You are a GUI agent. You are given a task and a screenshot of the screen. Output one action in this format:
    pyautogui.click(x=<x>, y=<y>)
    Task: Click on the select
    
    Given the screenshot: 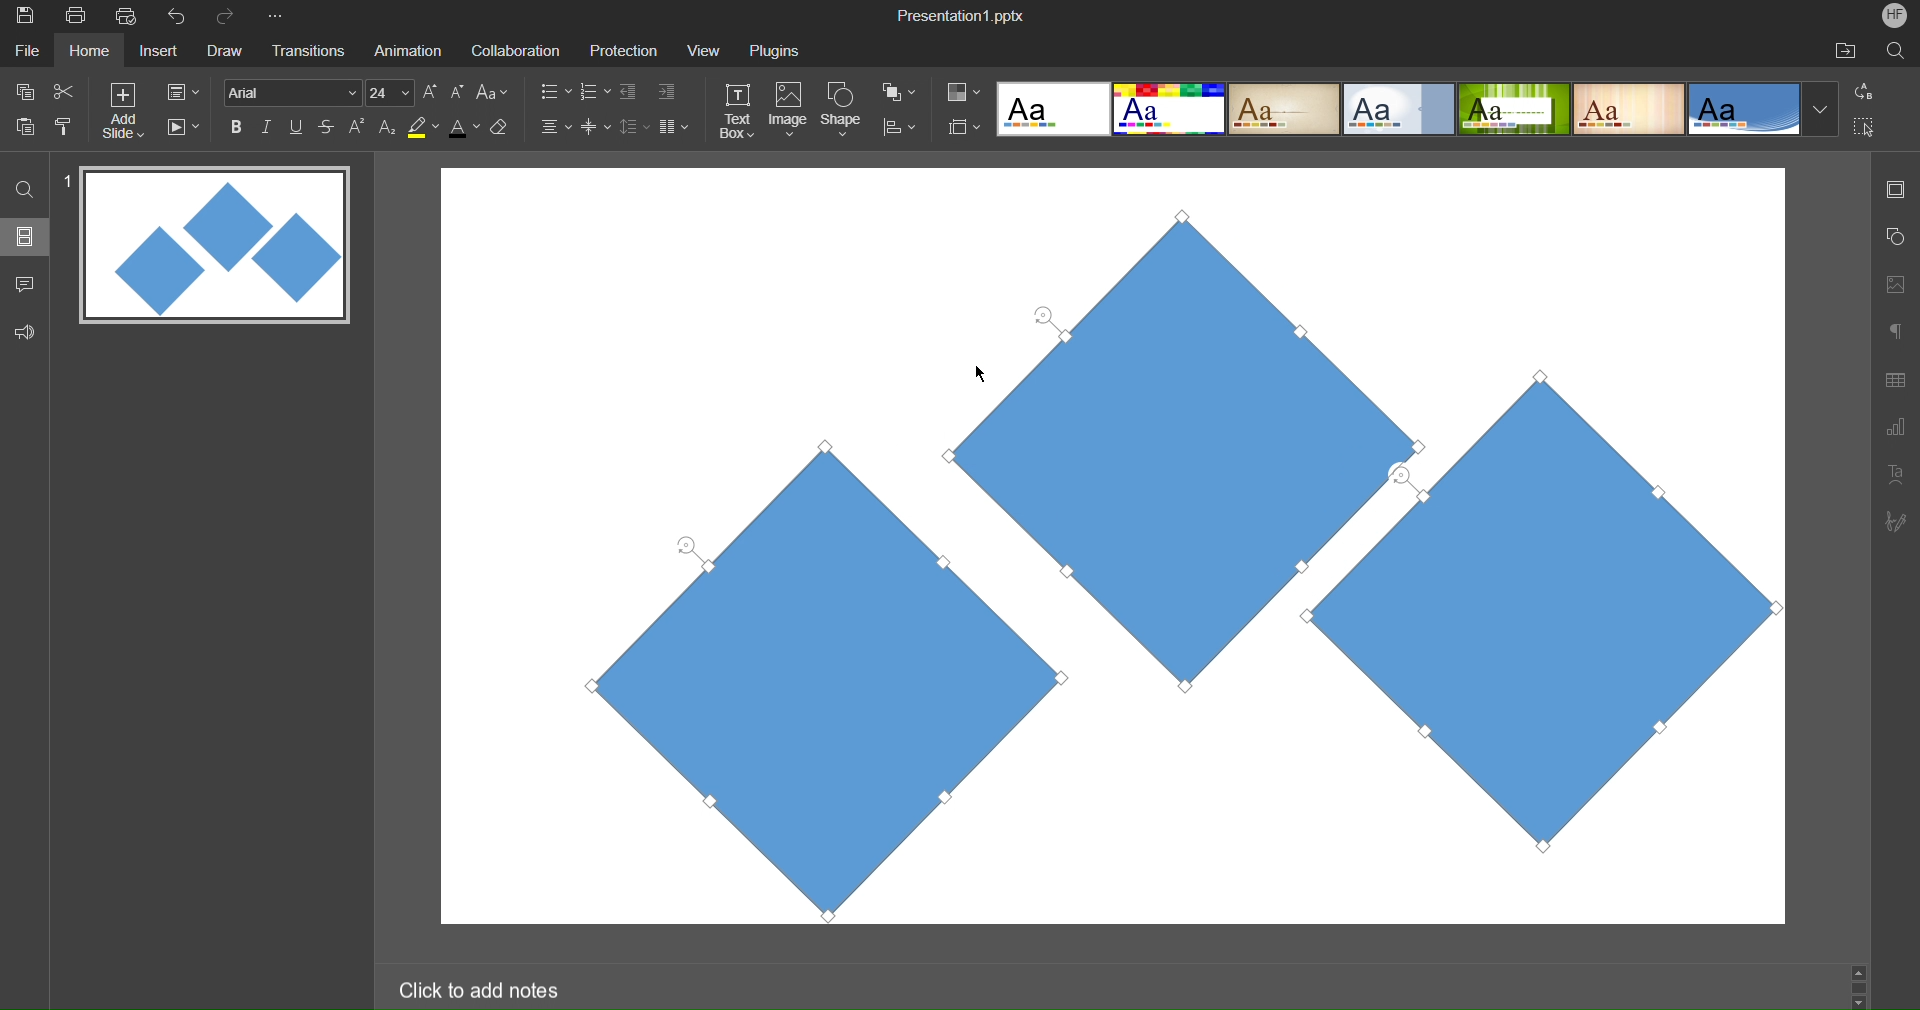 What is the action you would take?
    pyautogui.click(x=1872, y=130)
    